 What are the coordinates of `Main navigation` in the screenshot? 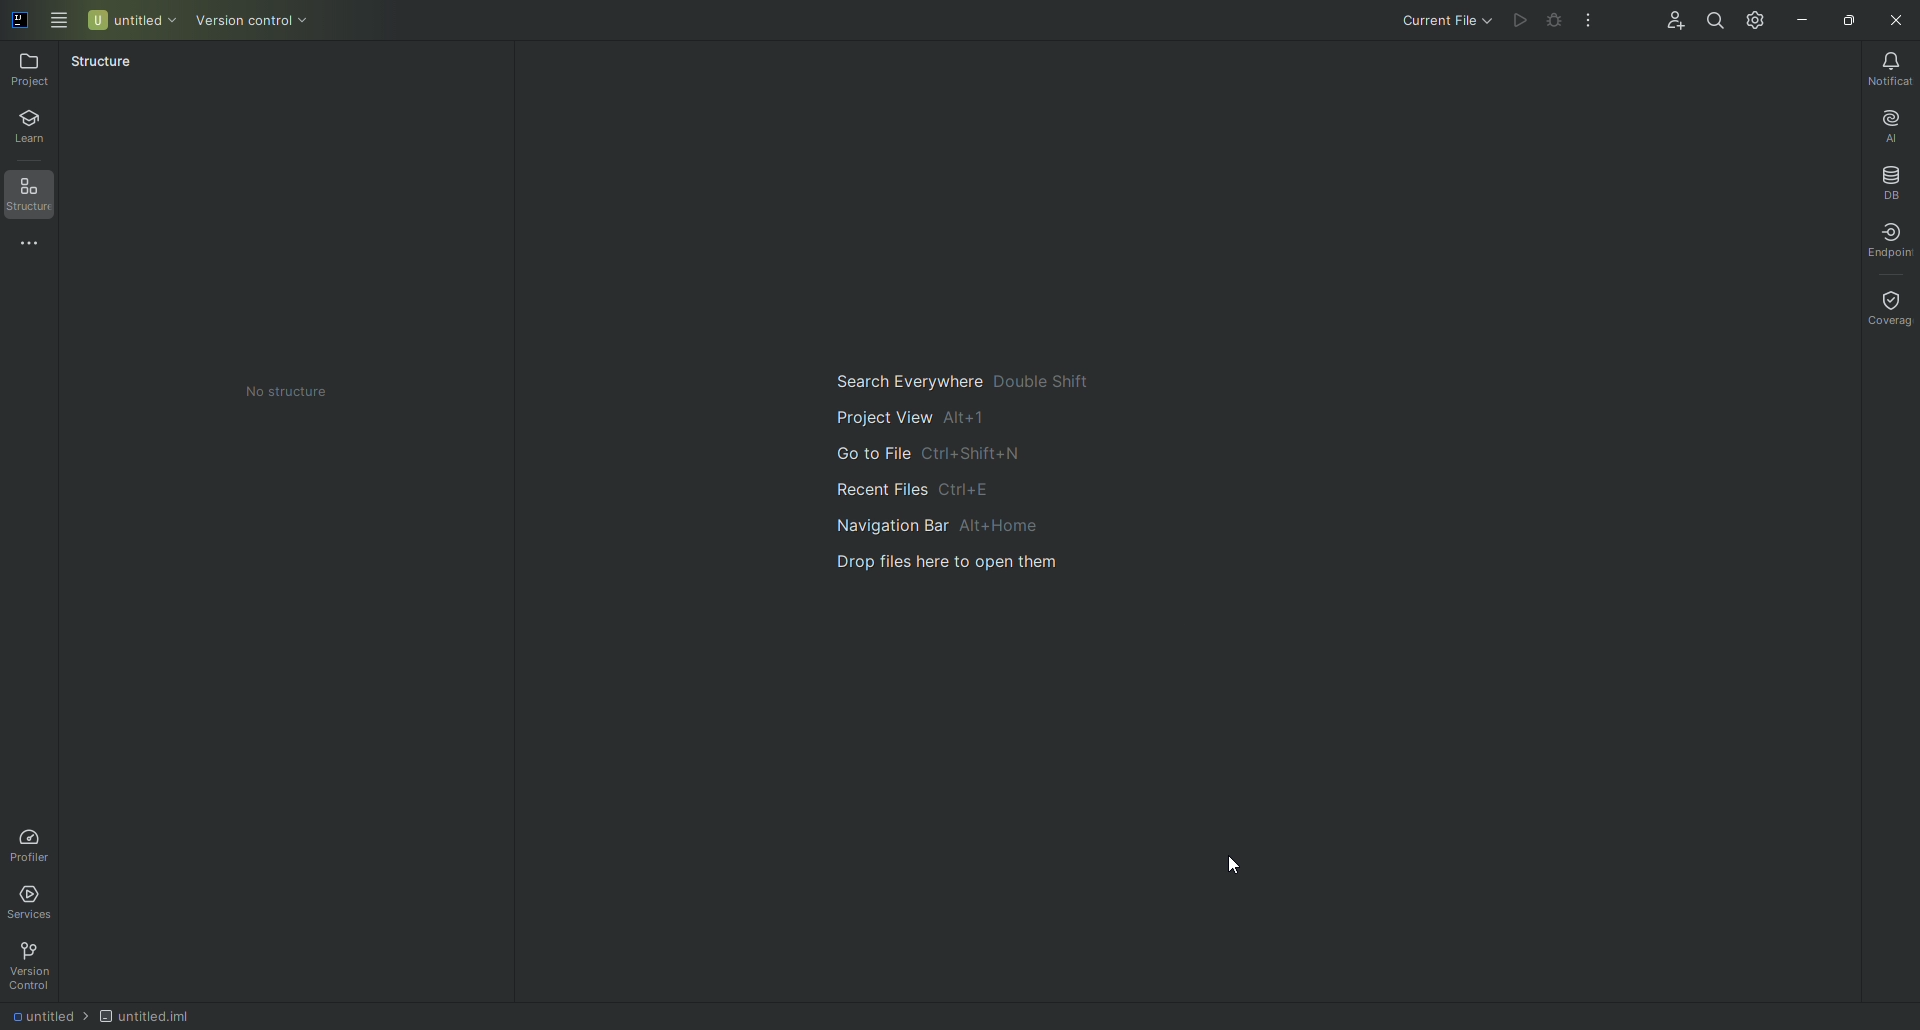 It's located at (961, 471).